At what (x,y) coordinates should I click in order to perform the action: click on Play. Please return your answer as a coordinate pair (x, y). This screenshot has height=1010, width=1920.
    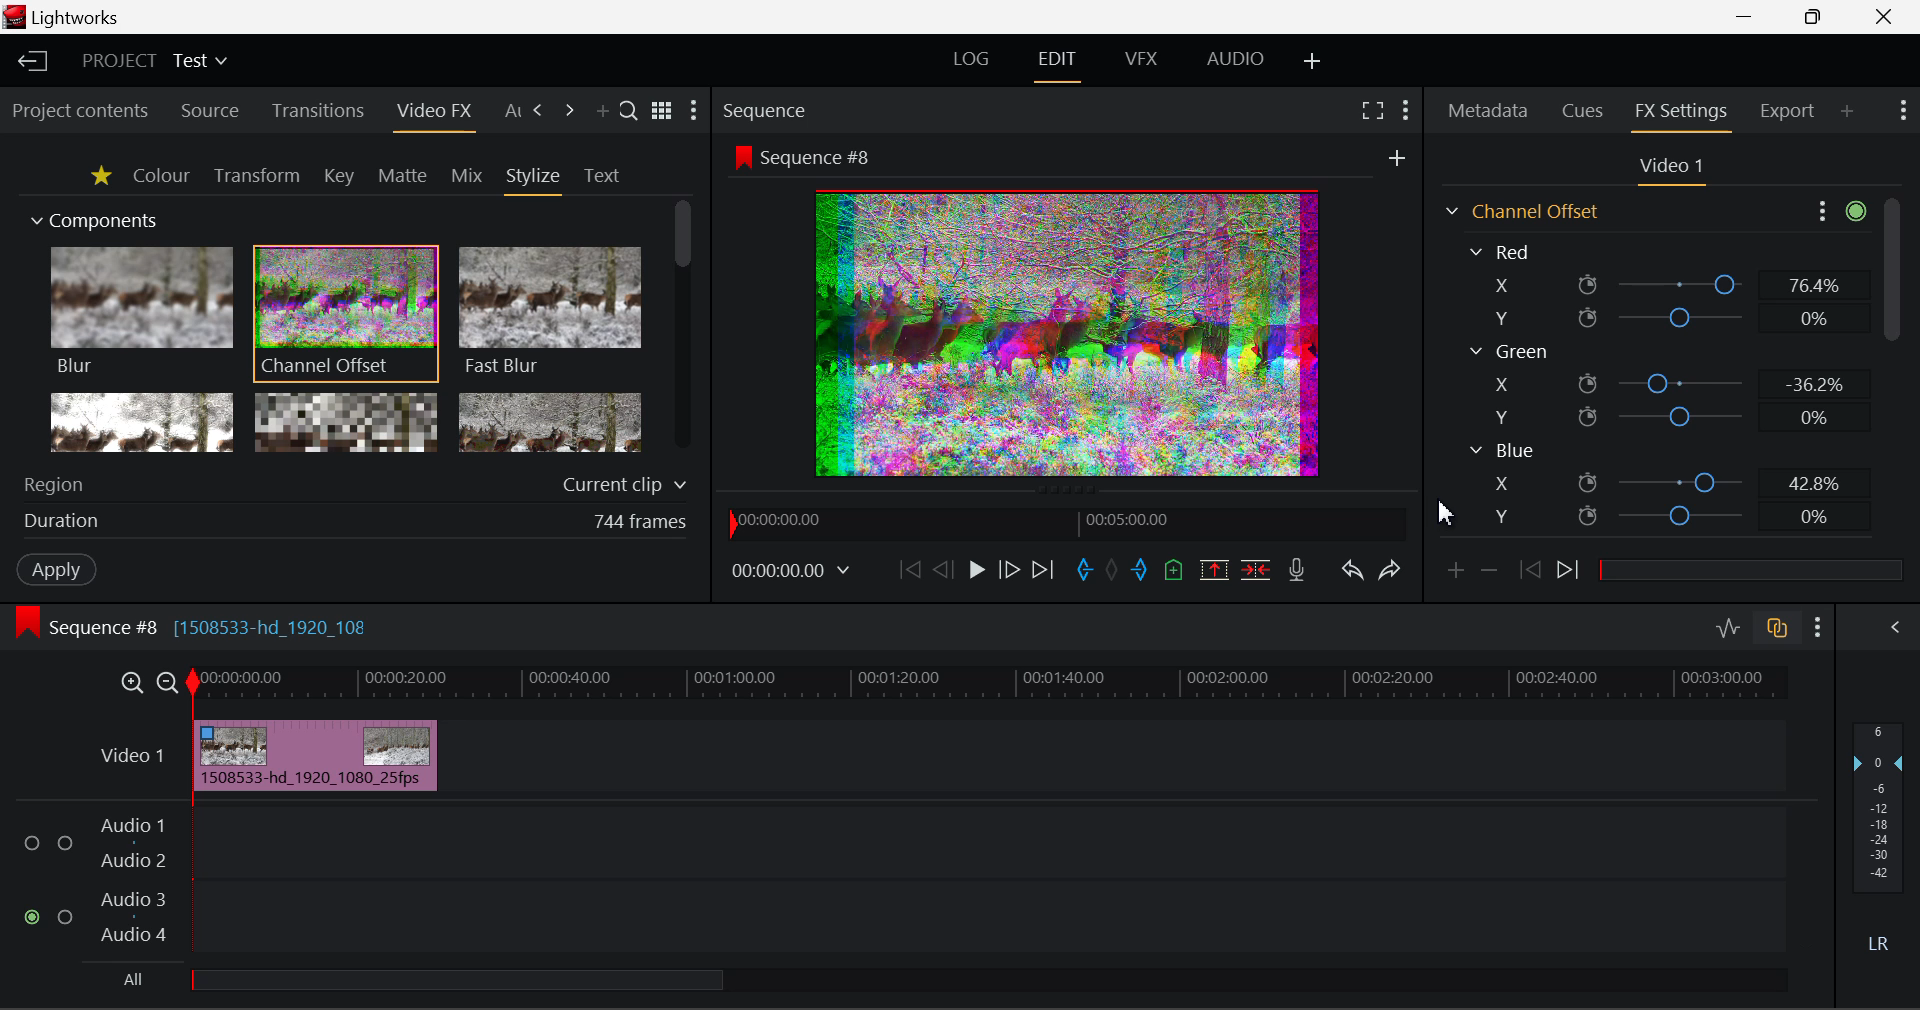
    Looking at the image, I should click on (974, 571).